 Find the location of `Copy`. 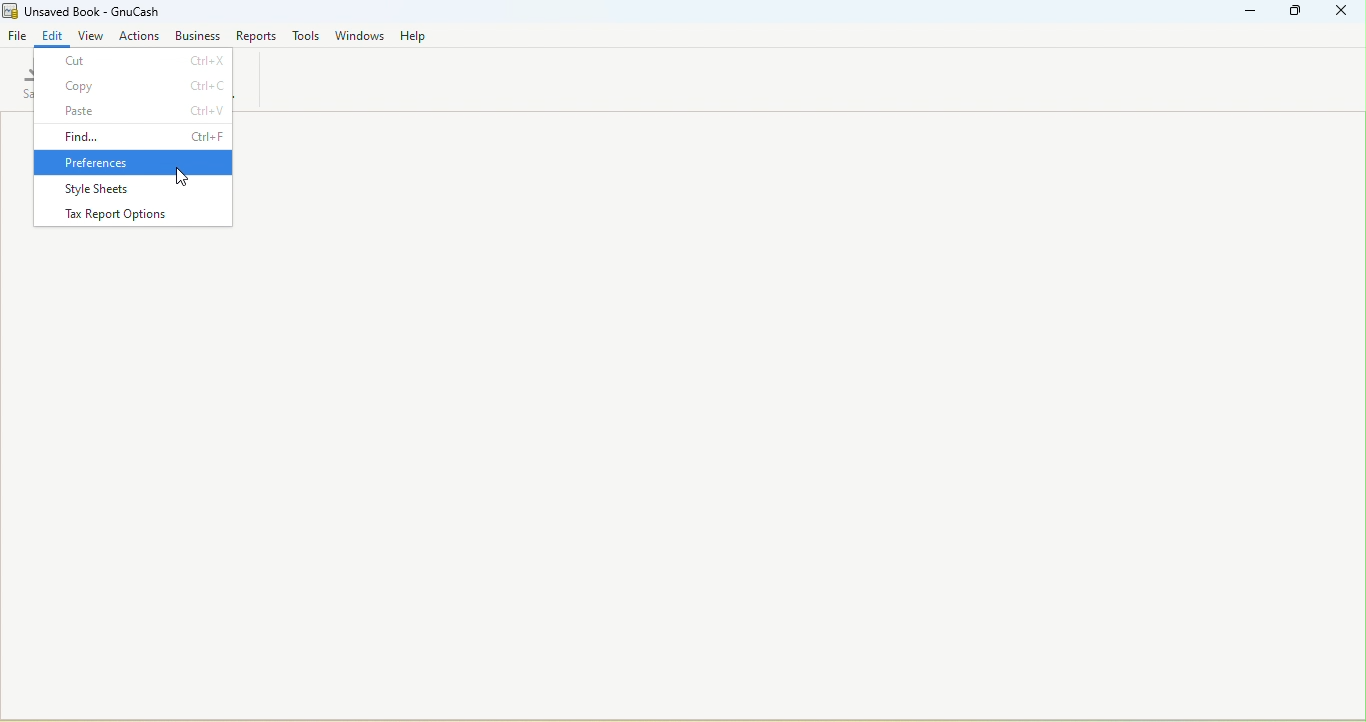

Copy is located at coordinates (133, 86).